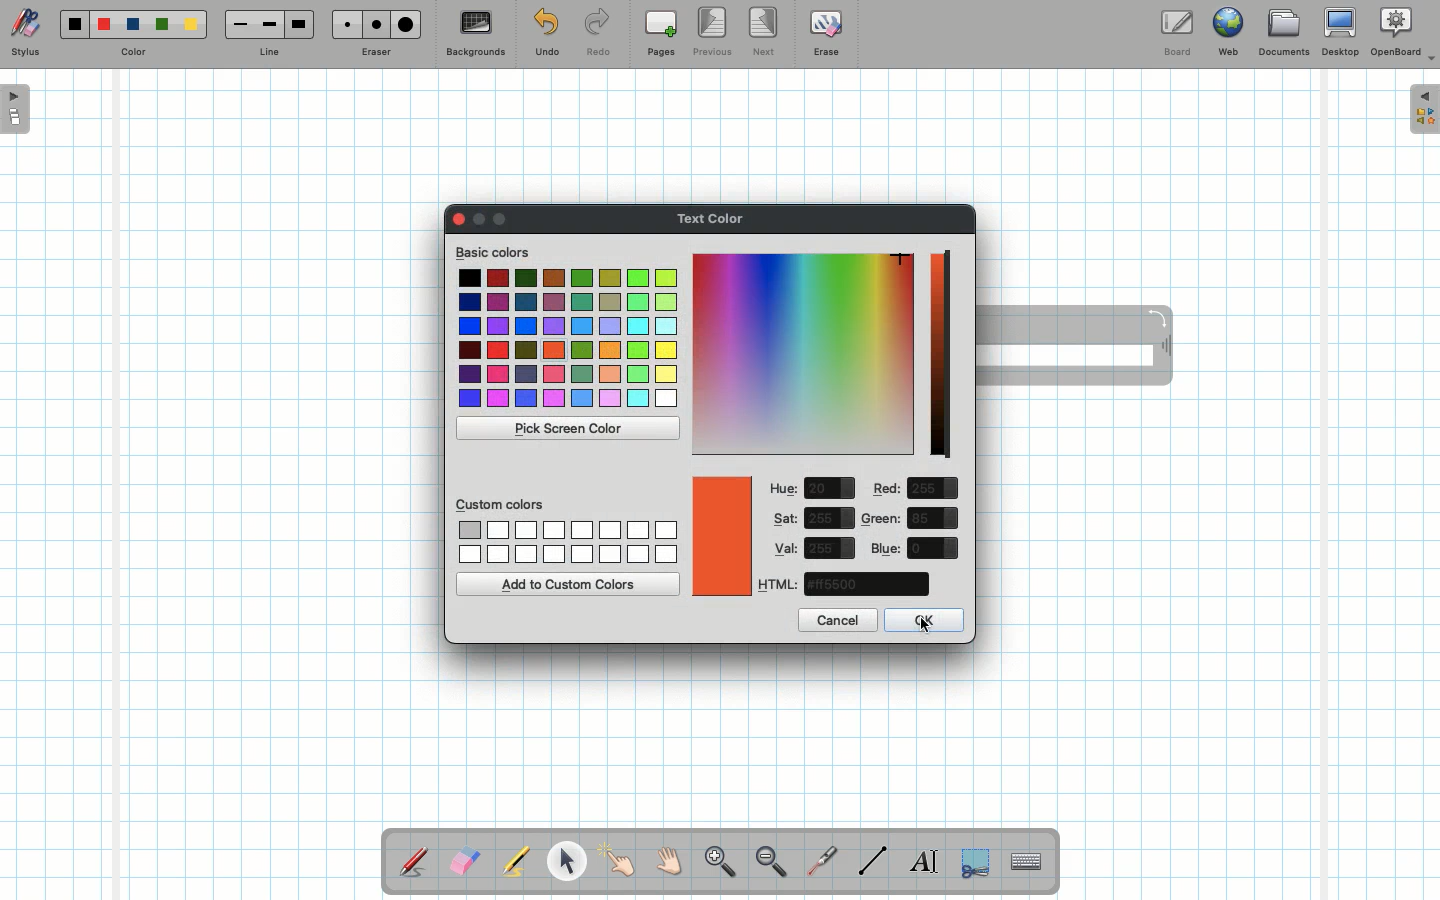  Describe the element at coordinates (786, 548) in the screenshot. I see `Val` at that location.